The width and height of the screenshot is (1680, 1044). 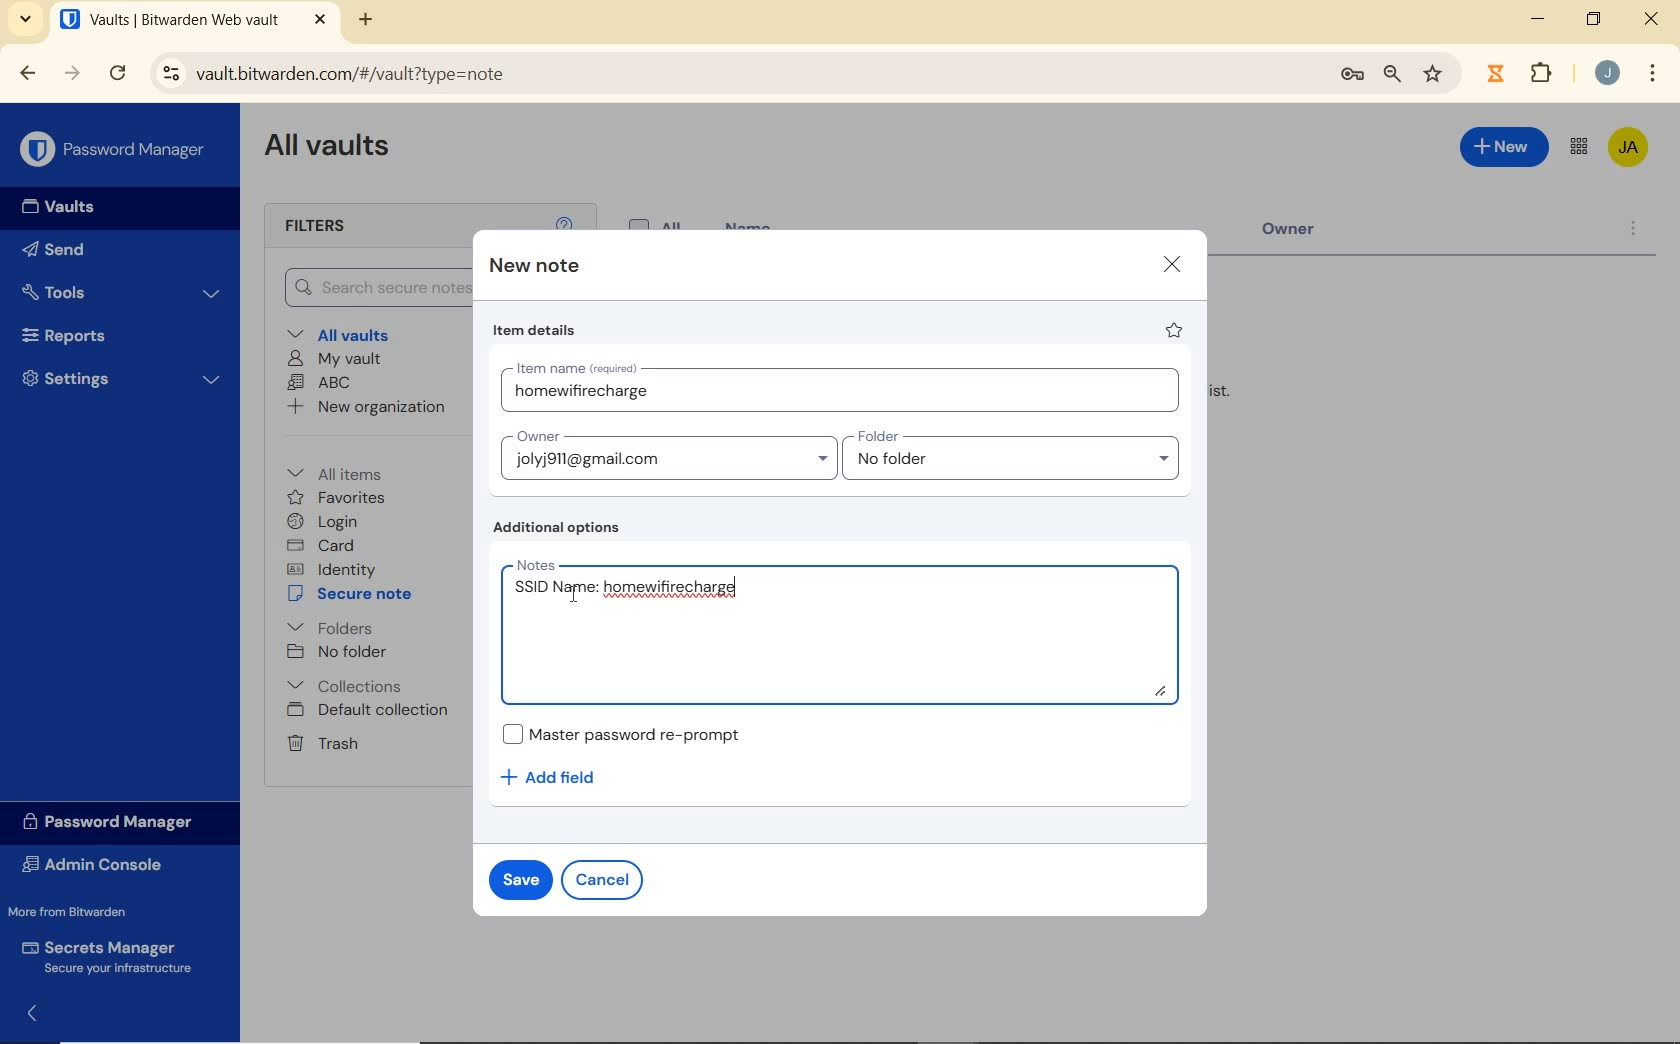 I want to click on Password Manager, so click(x=117, y=823).